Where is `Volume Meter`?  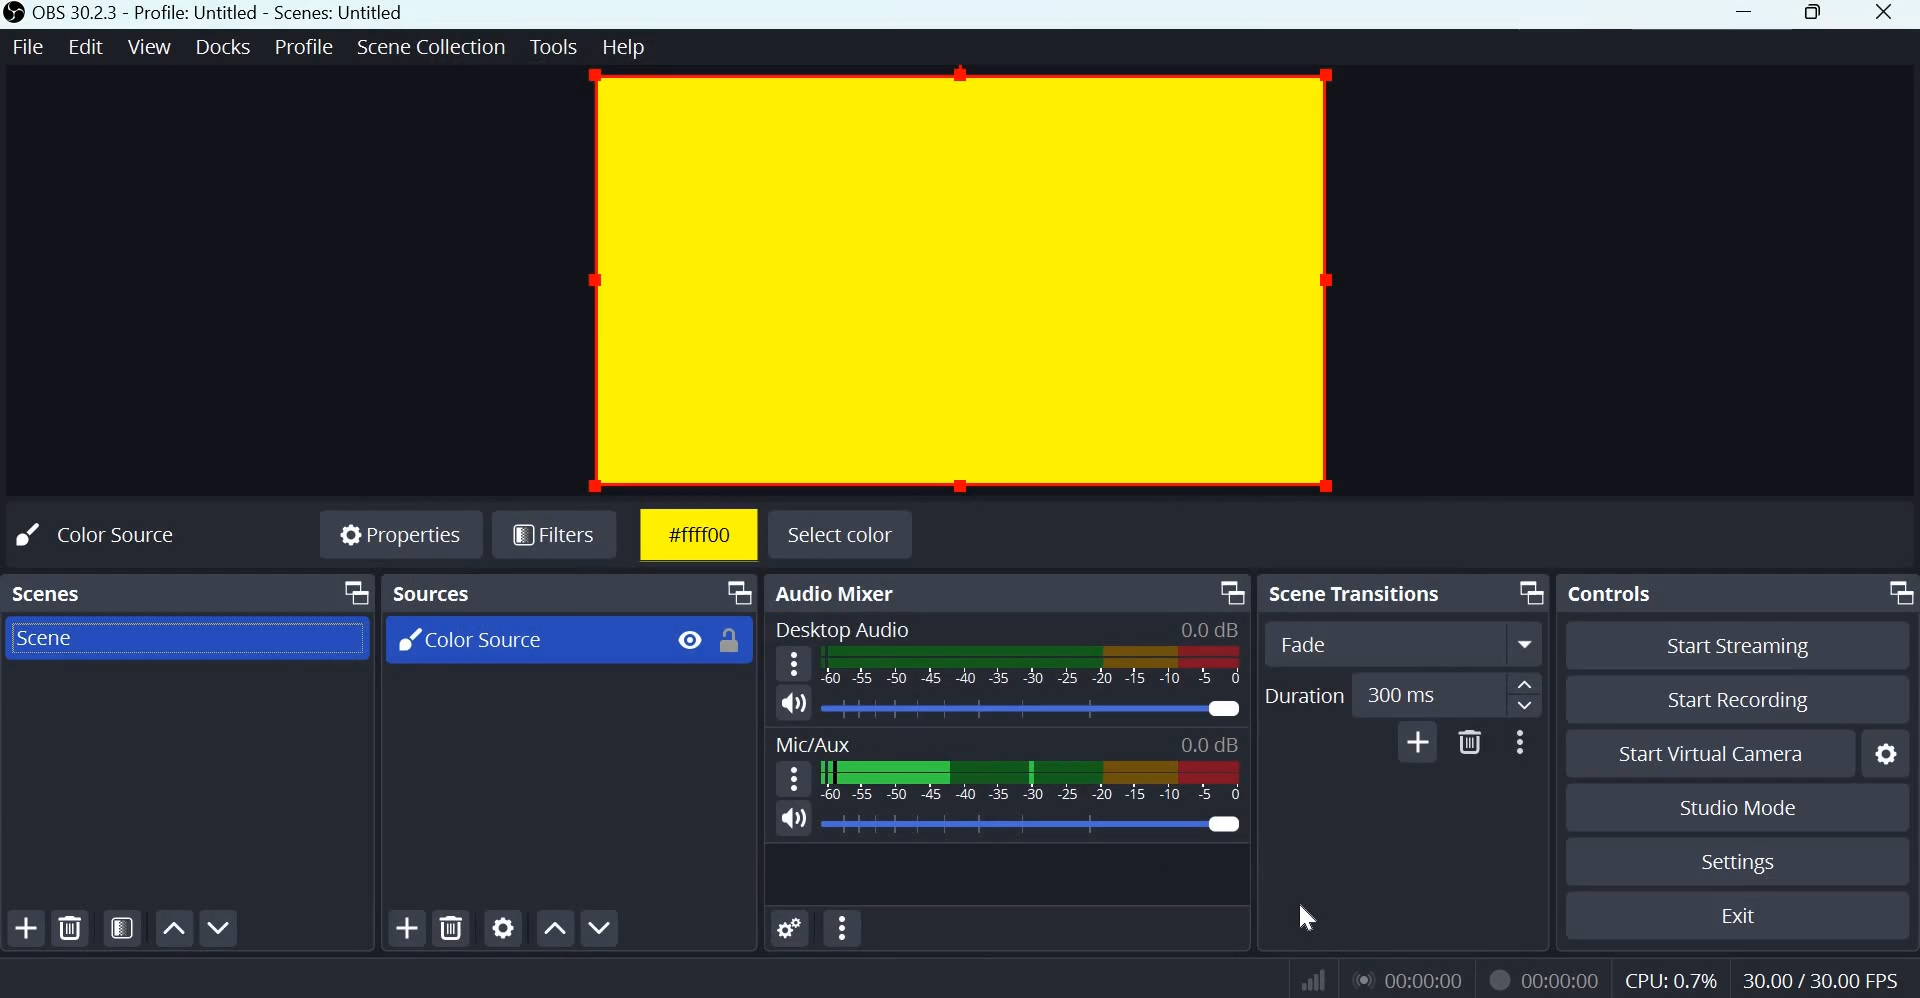
Volume Meter is located at coordinates (1034, 666).